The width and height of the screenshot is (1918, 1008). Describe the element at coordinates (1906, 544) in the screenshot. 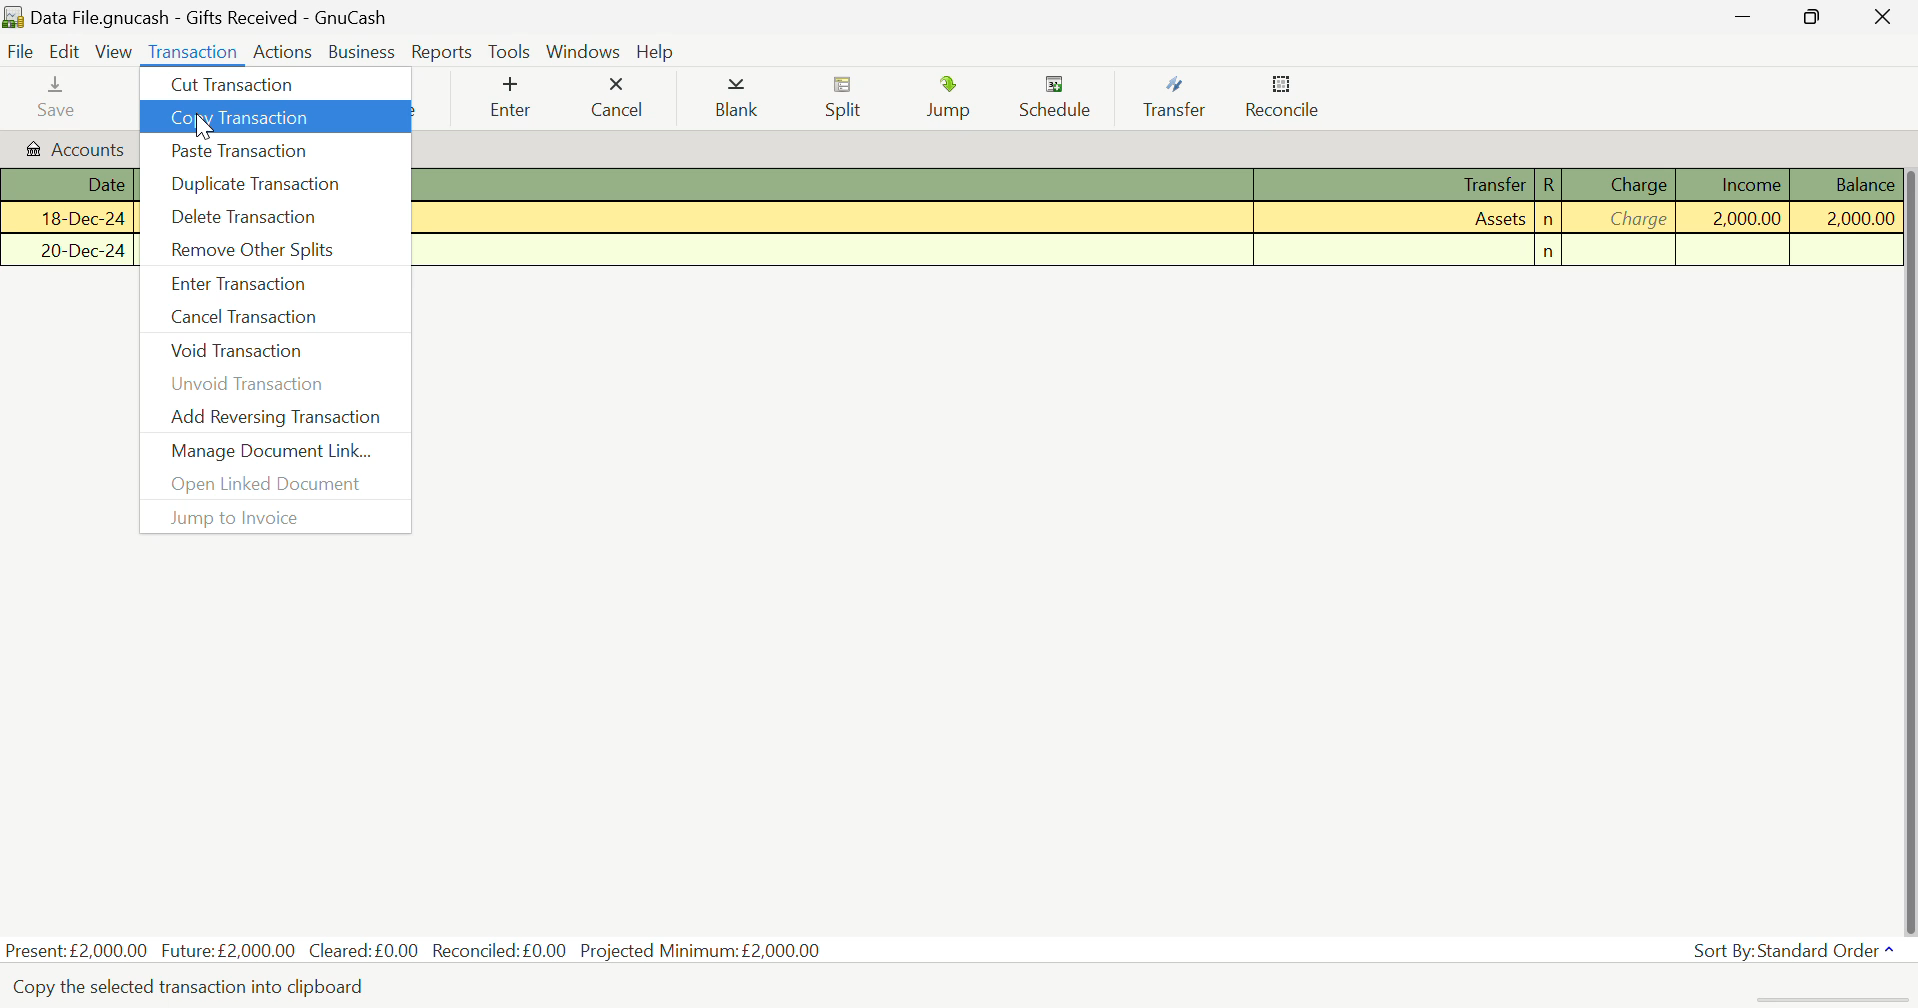

I see `Scroll Bar` at that location.